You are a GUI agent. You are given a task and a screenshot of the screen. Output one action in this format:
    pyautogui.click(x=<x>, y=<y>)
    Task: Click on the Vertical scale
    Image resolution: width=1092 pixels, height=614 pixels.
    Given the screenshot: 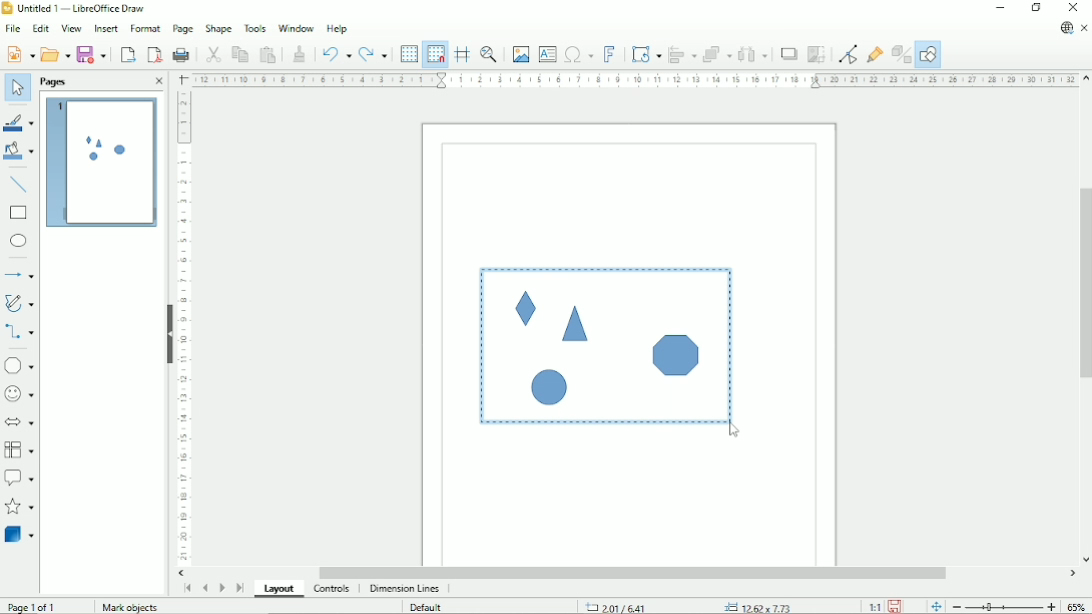 What is the action you would take?
    pyautogui.click(x=182, y=328)
    